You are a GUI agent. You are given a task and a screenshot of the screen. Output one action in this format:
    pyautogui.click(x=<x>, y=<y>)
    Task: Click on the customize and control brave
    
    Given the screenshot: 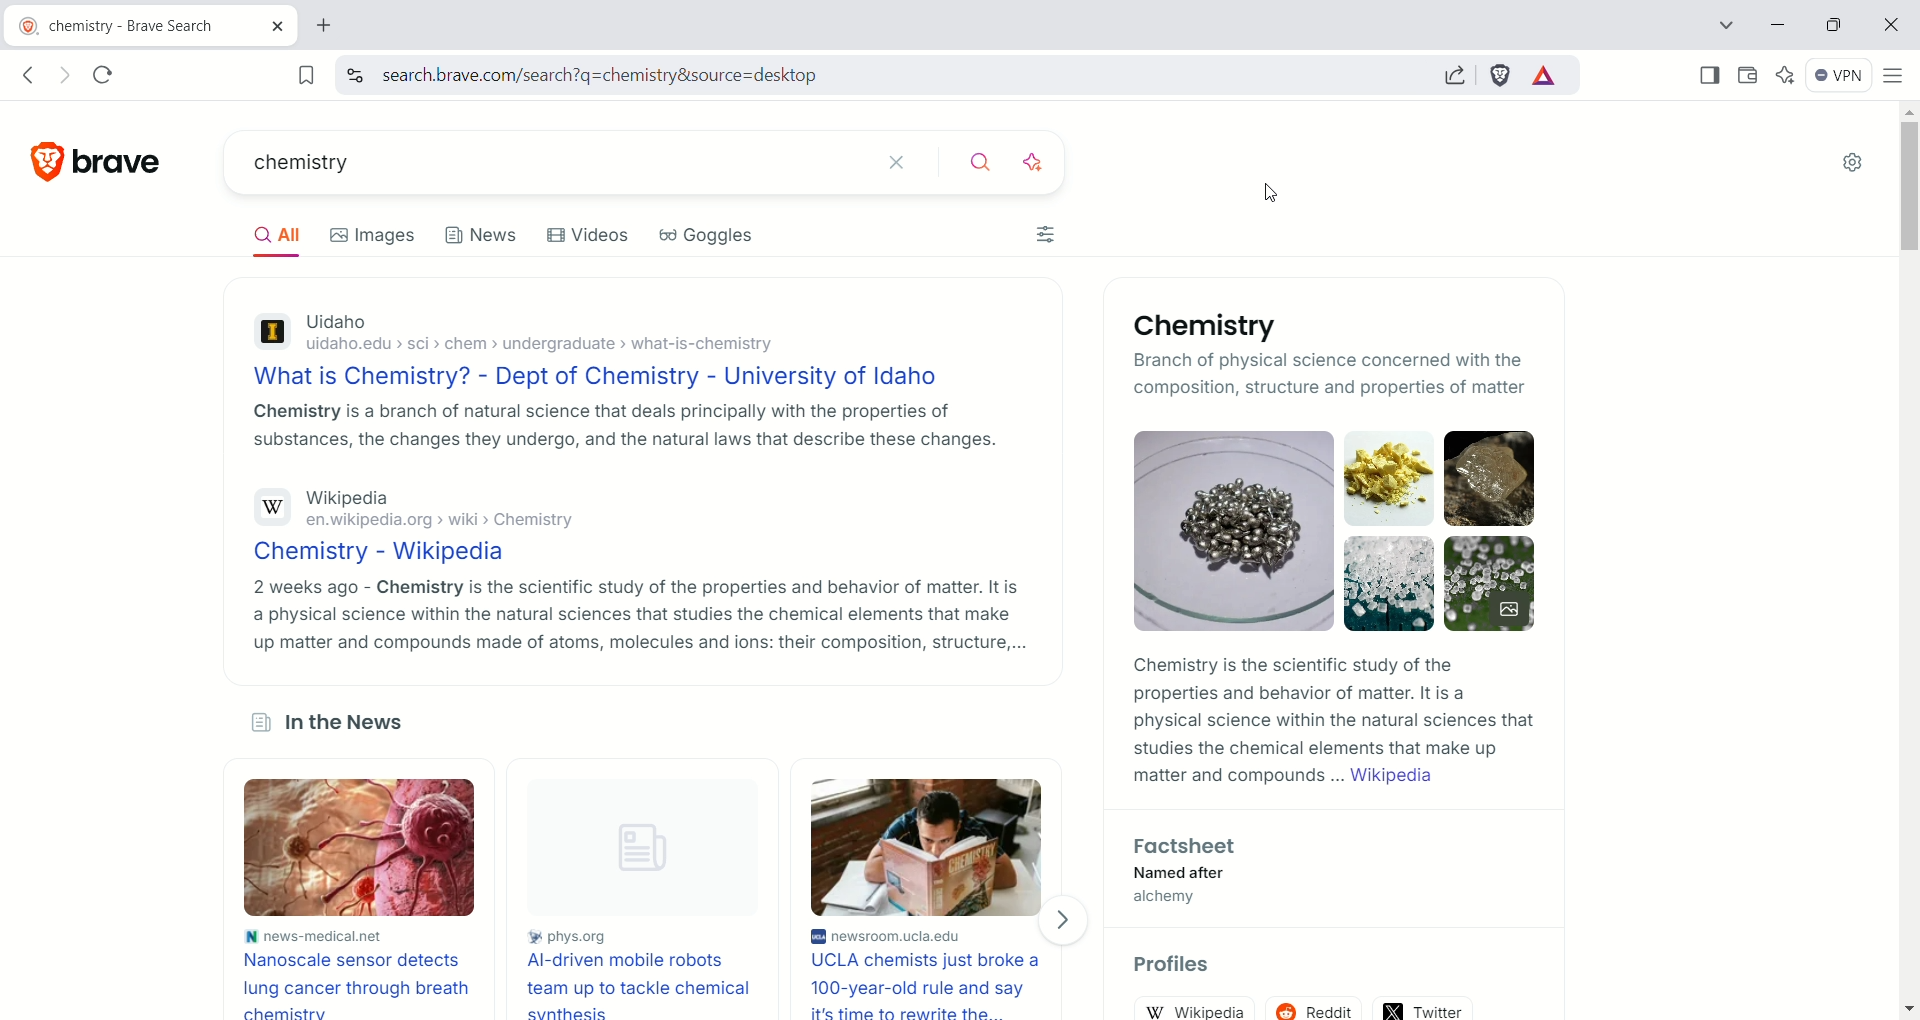 What is the action you would take?
    pyautogui.click(x=1897, y=79)
    